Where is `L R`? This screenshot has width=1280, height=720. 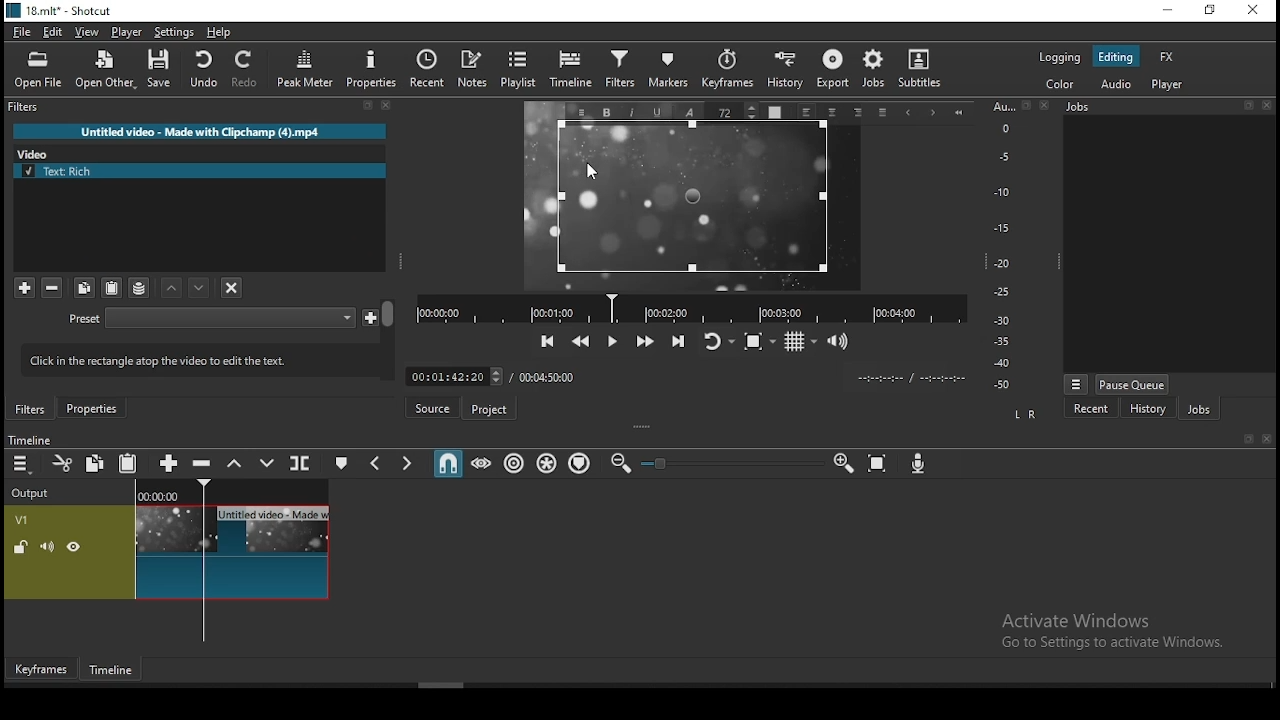
L R is located at coordinates (1026, 415).